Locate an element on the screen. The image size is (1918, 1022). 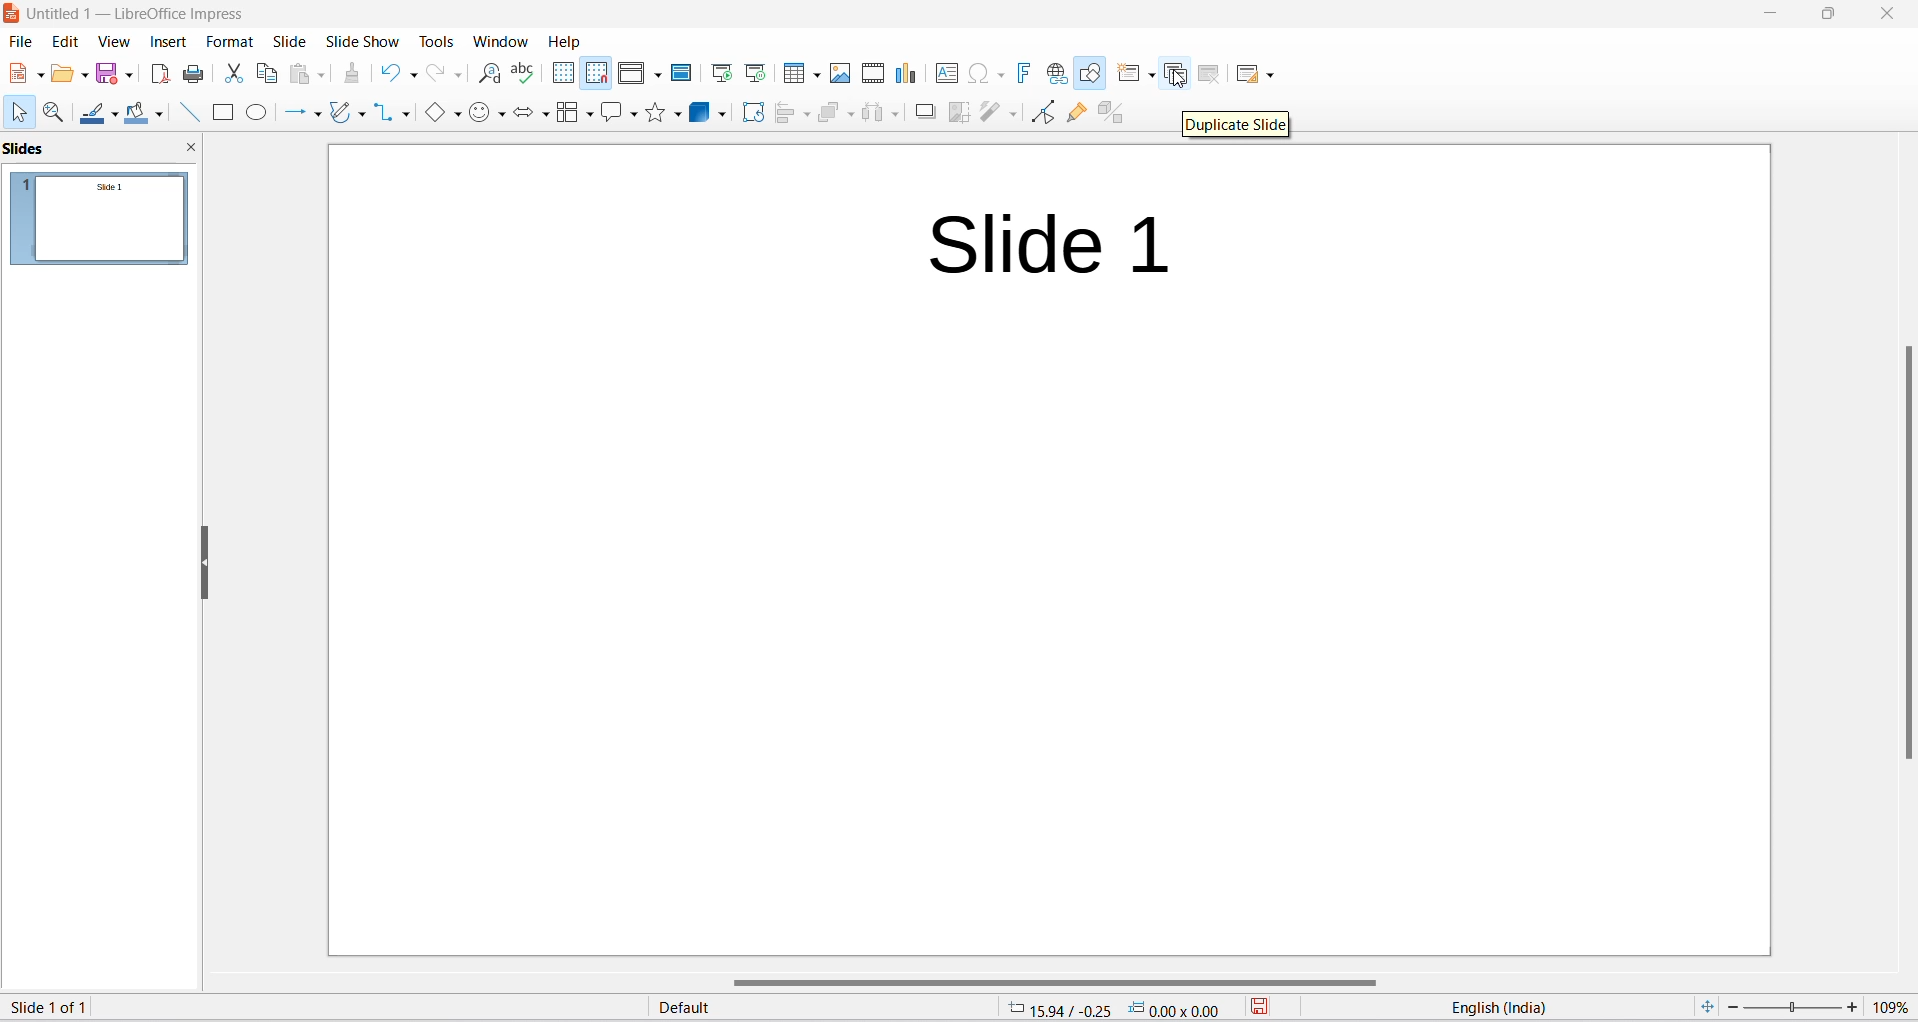
Line and arrows is located at coordinates (299, 115).